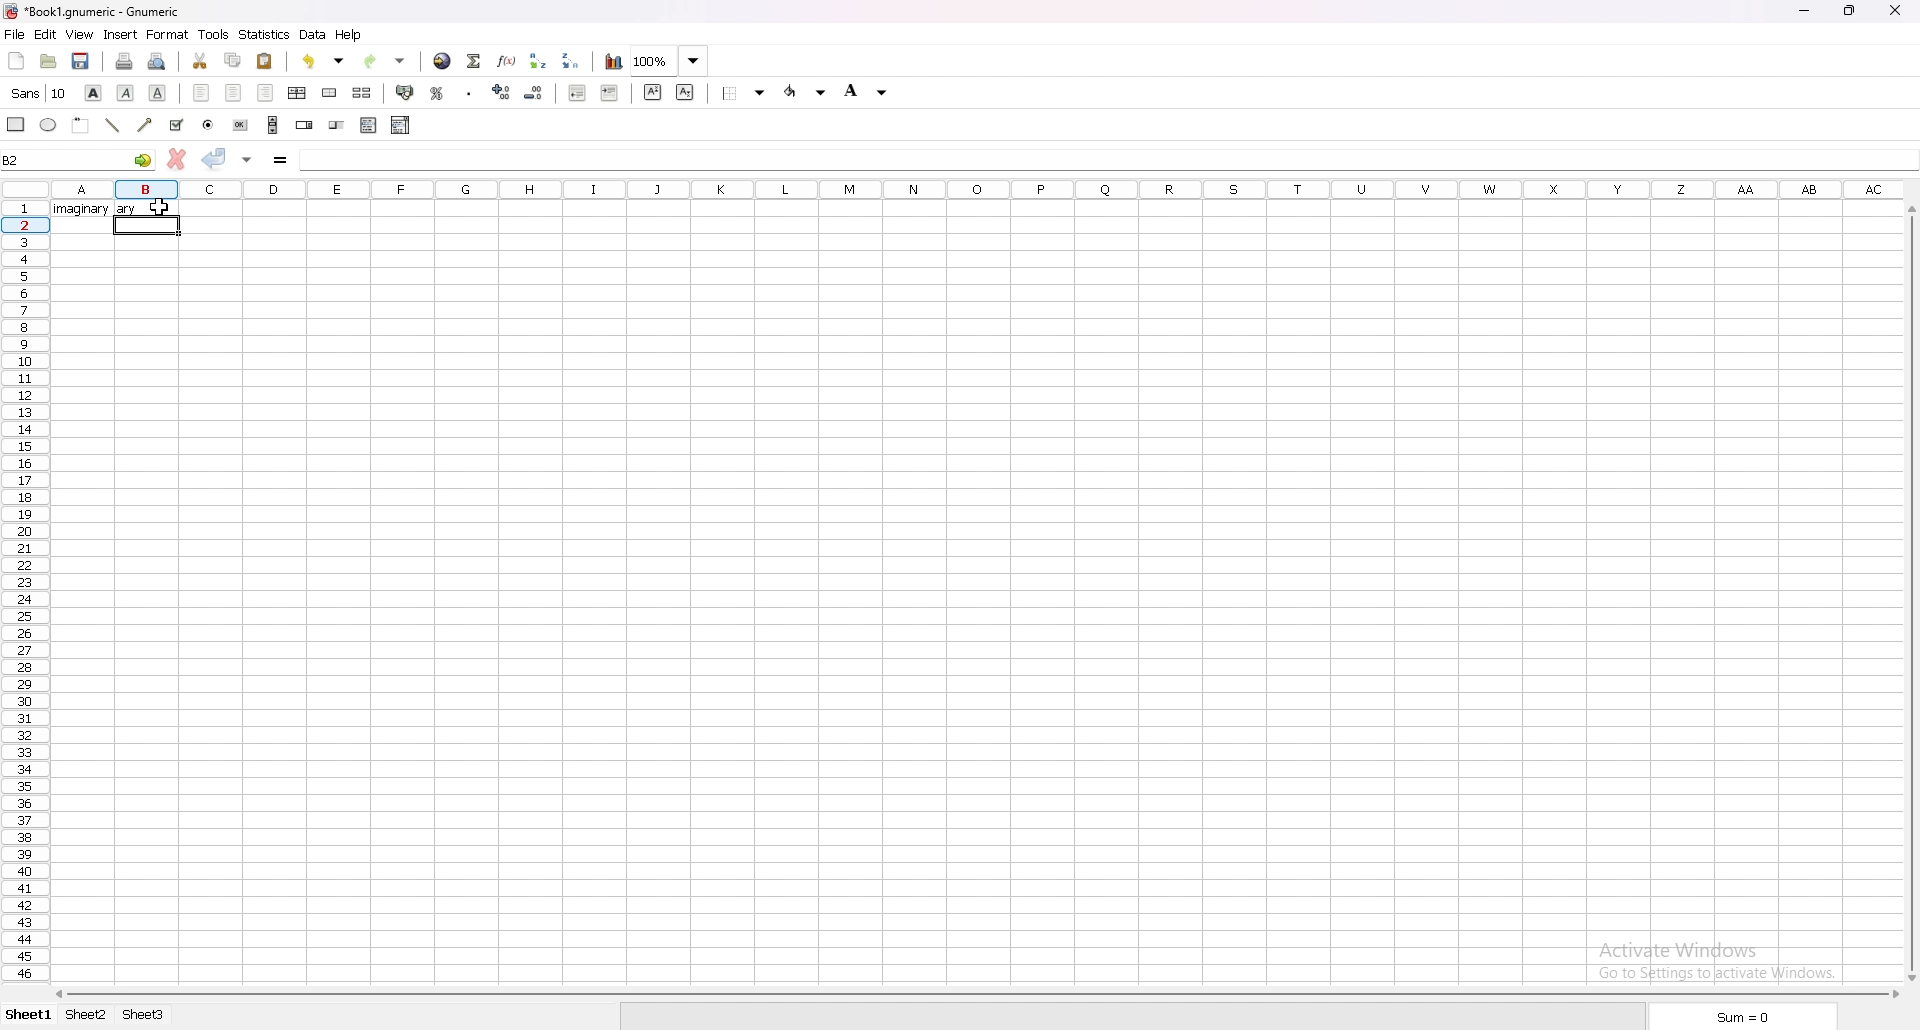 Image resolution: width=1920 pixels, height=1030 pixels. I want to click on hyperlink, so click(443, 61).